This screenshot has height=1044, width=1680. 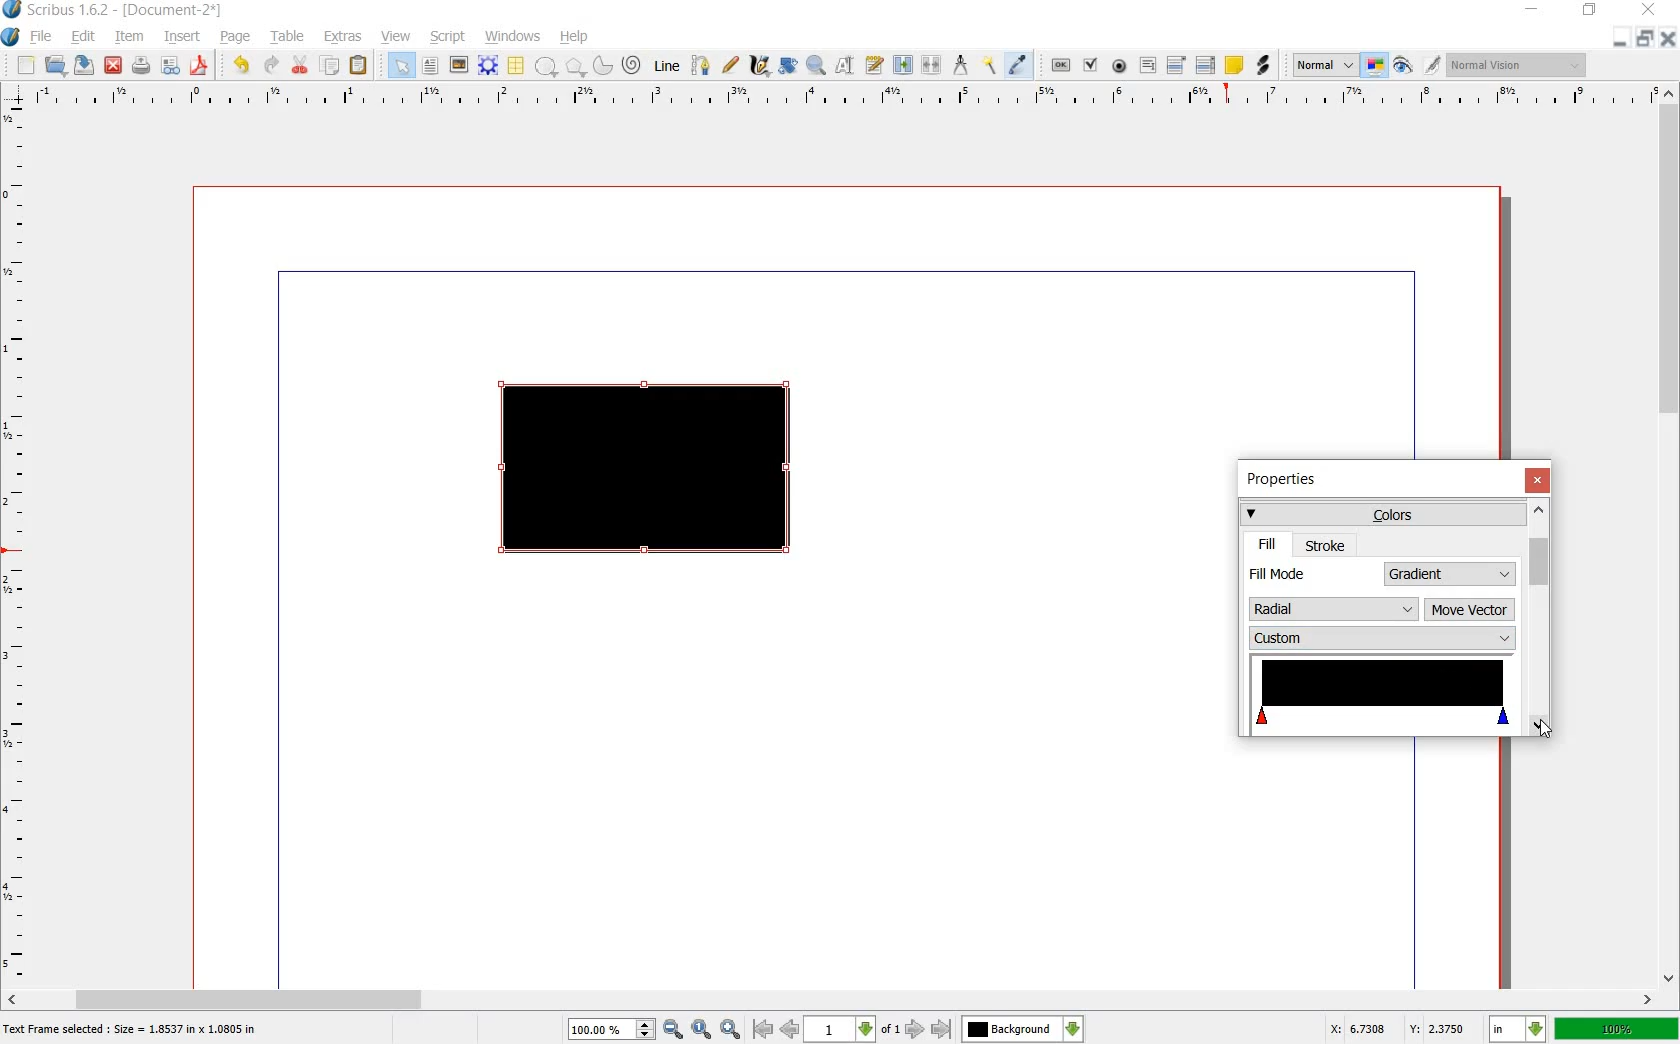 I want to click on copy item properties, so click(x=991, y=64).